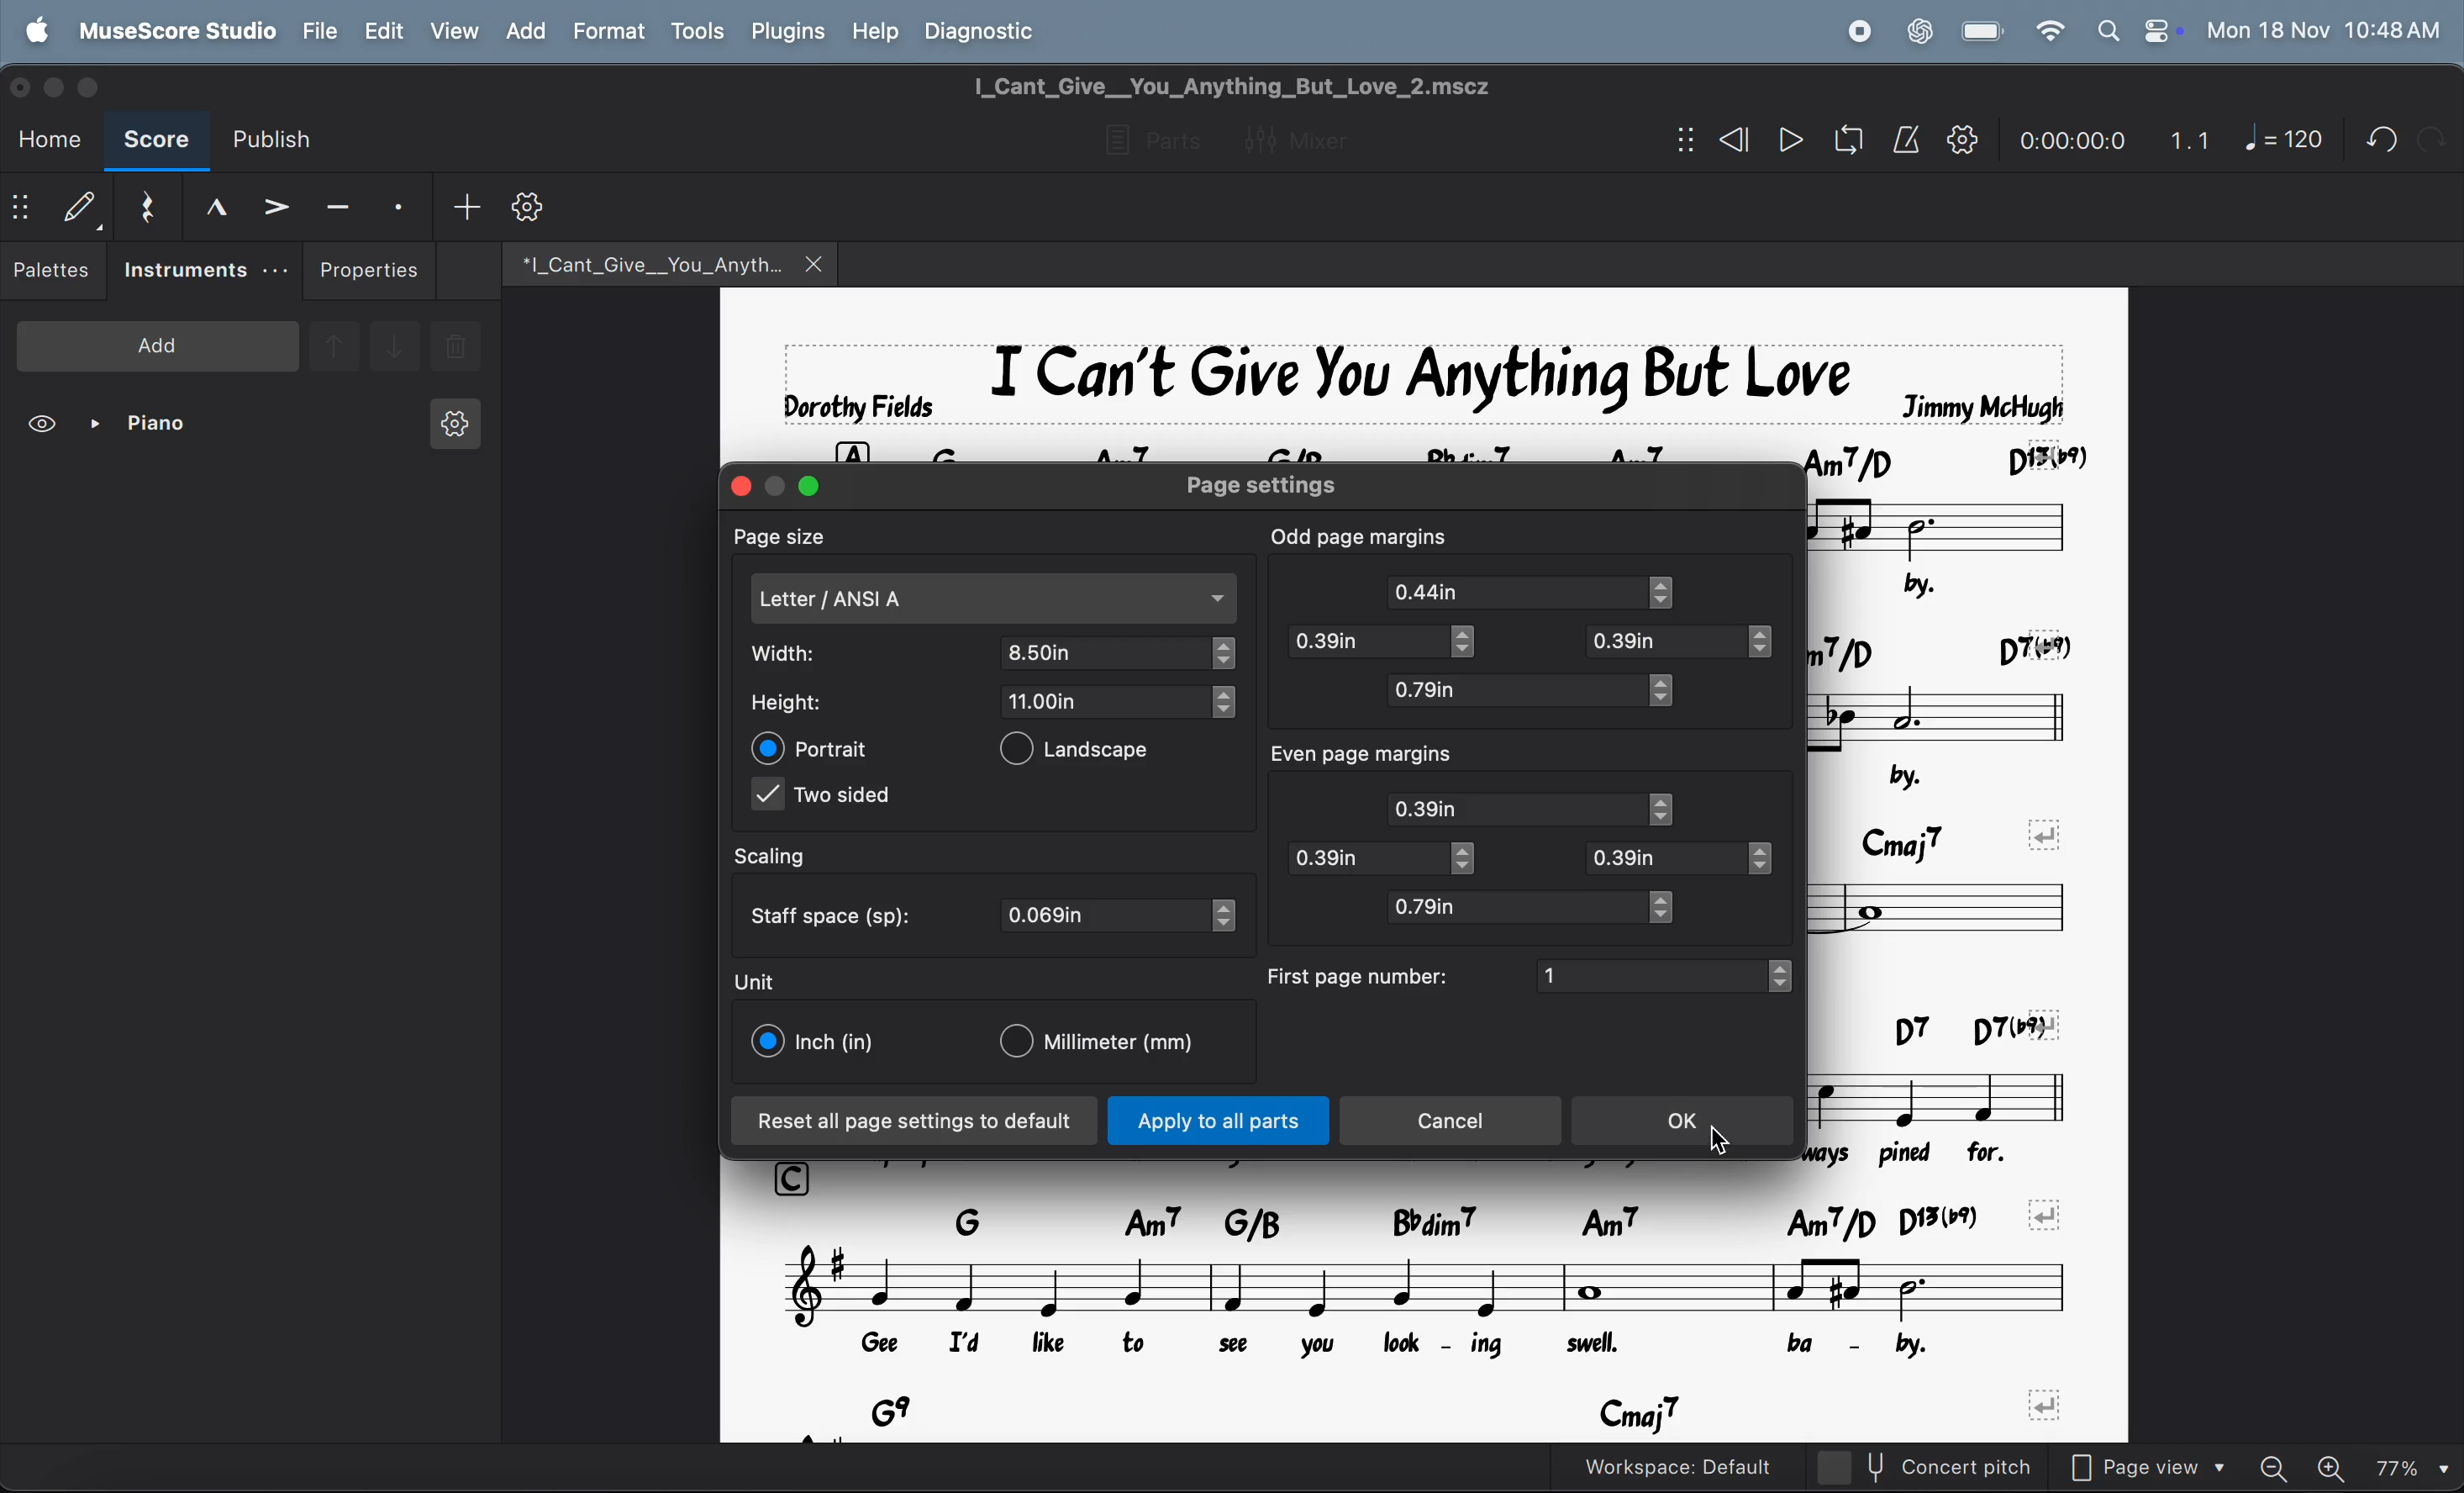 This screenshot has width=2464, height=1493. I want to click on maximize, so click(98, 87).